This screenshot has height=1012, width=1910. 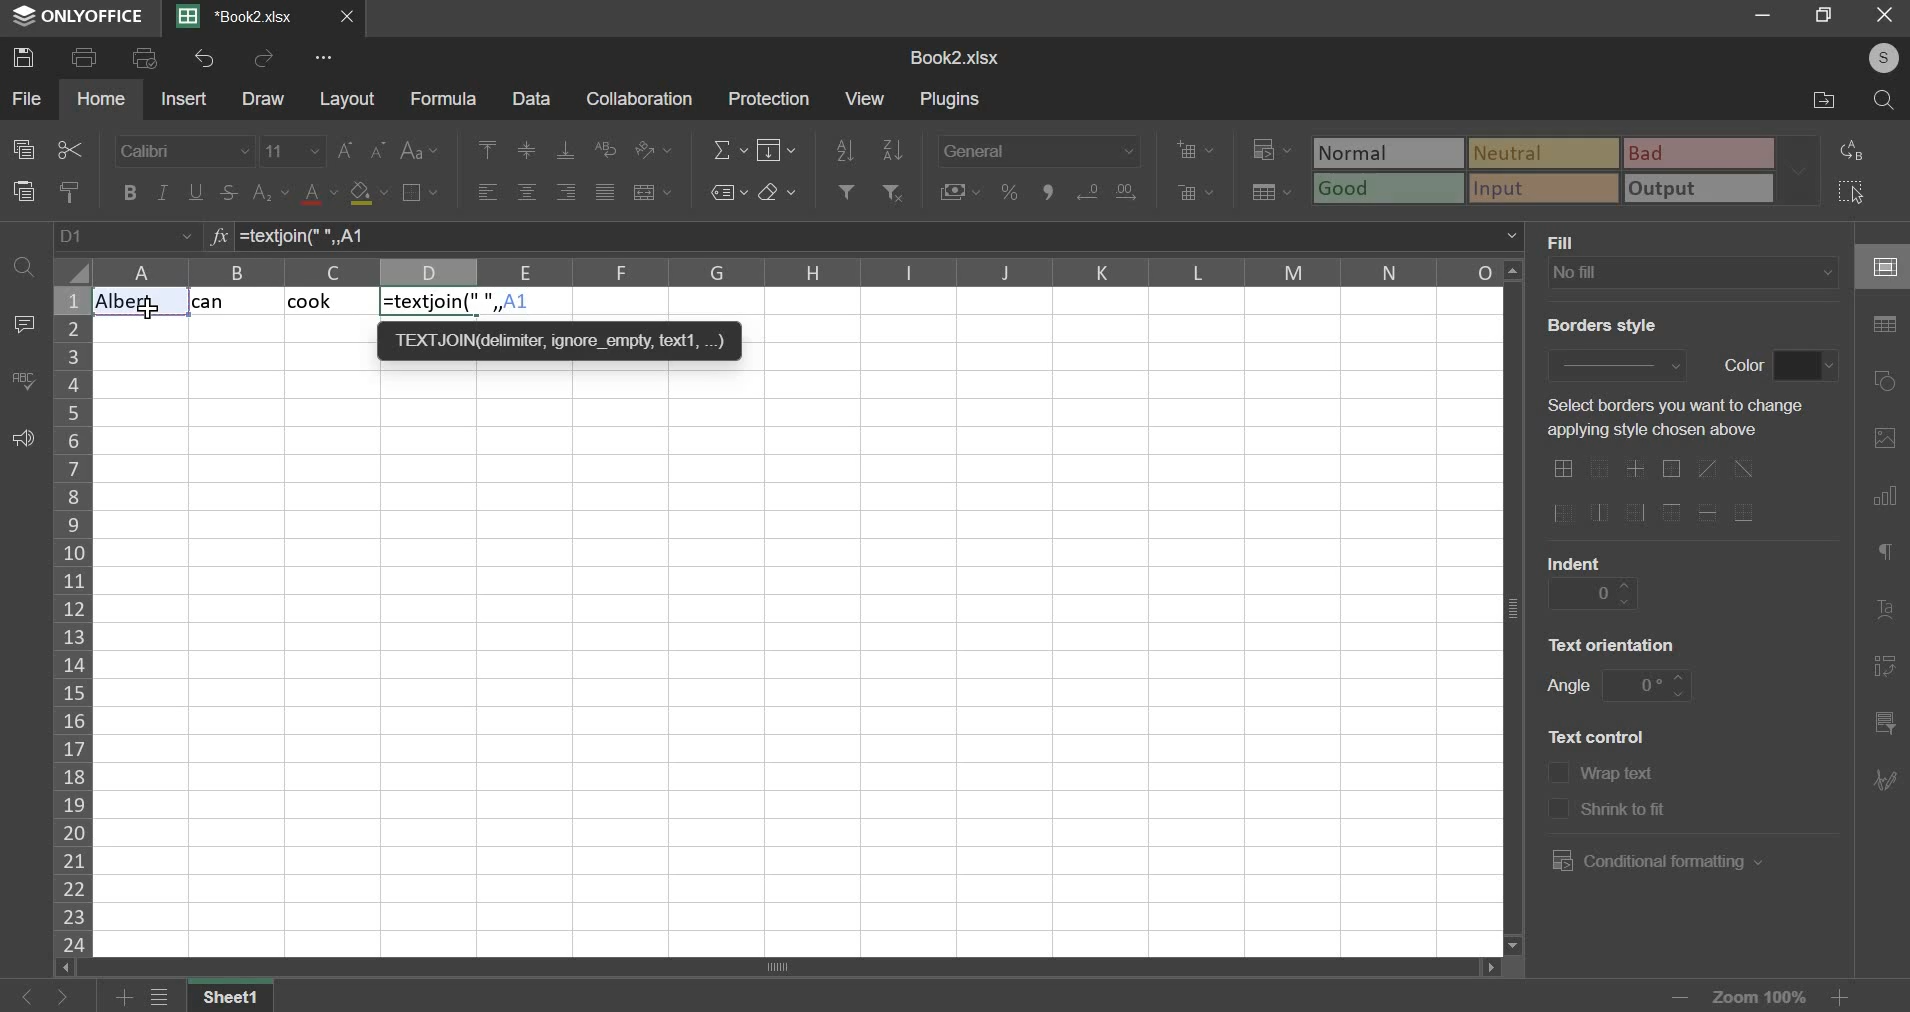 I want to click on increase decimals, so click(x=1088, y=189).